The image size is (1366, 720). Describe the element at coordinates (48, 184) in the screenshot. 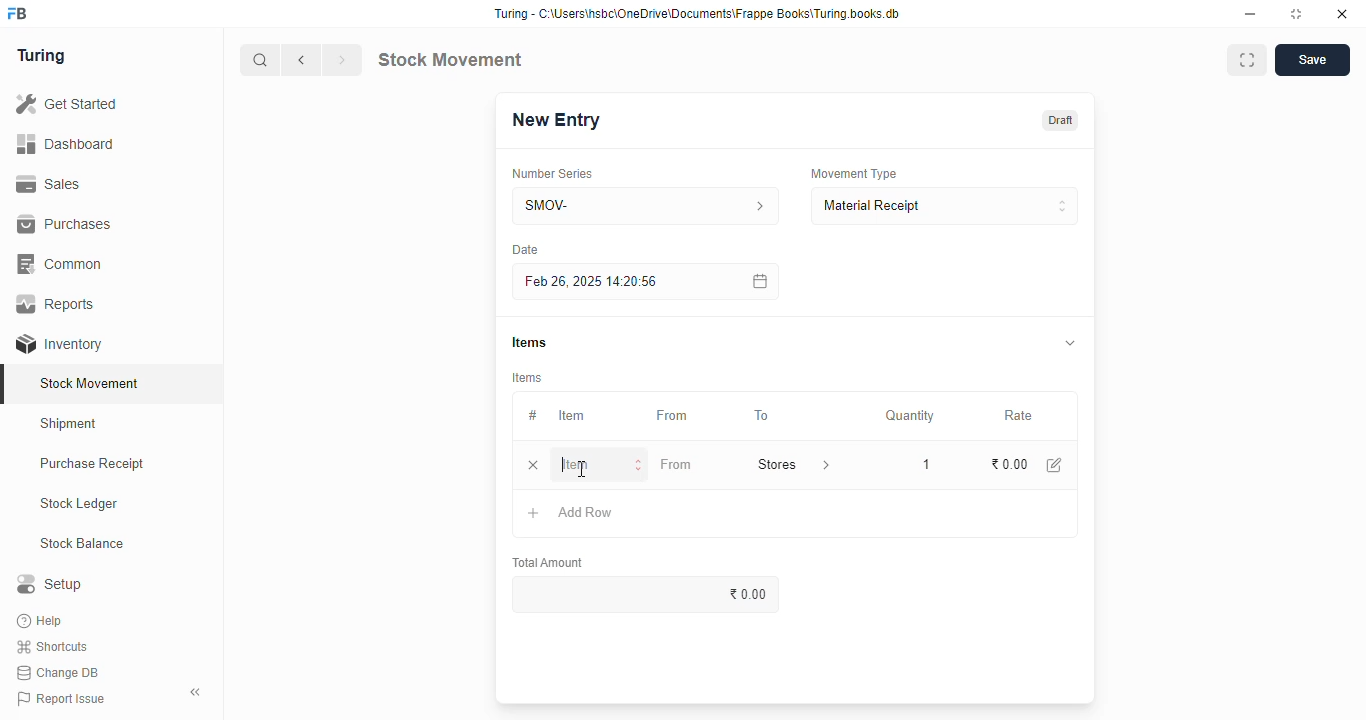

I see `sales` at that location.